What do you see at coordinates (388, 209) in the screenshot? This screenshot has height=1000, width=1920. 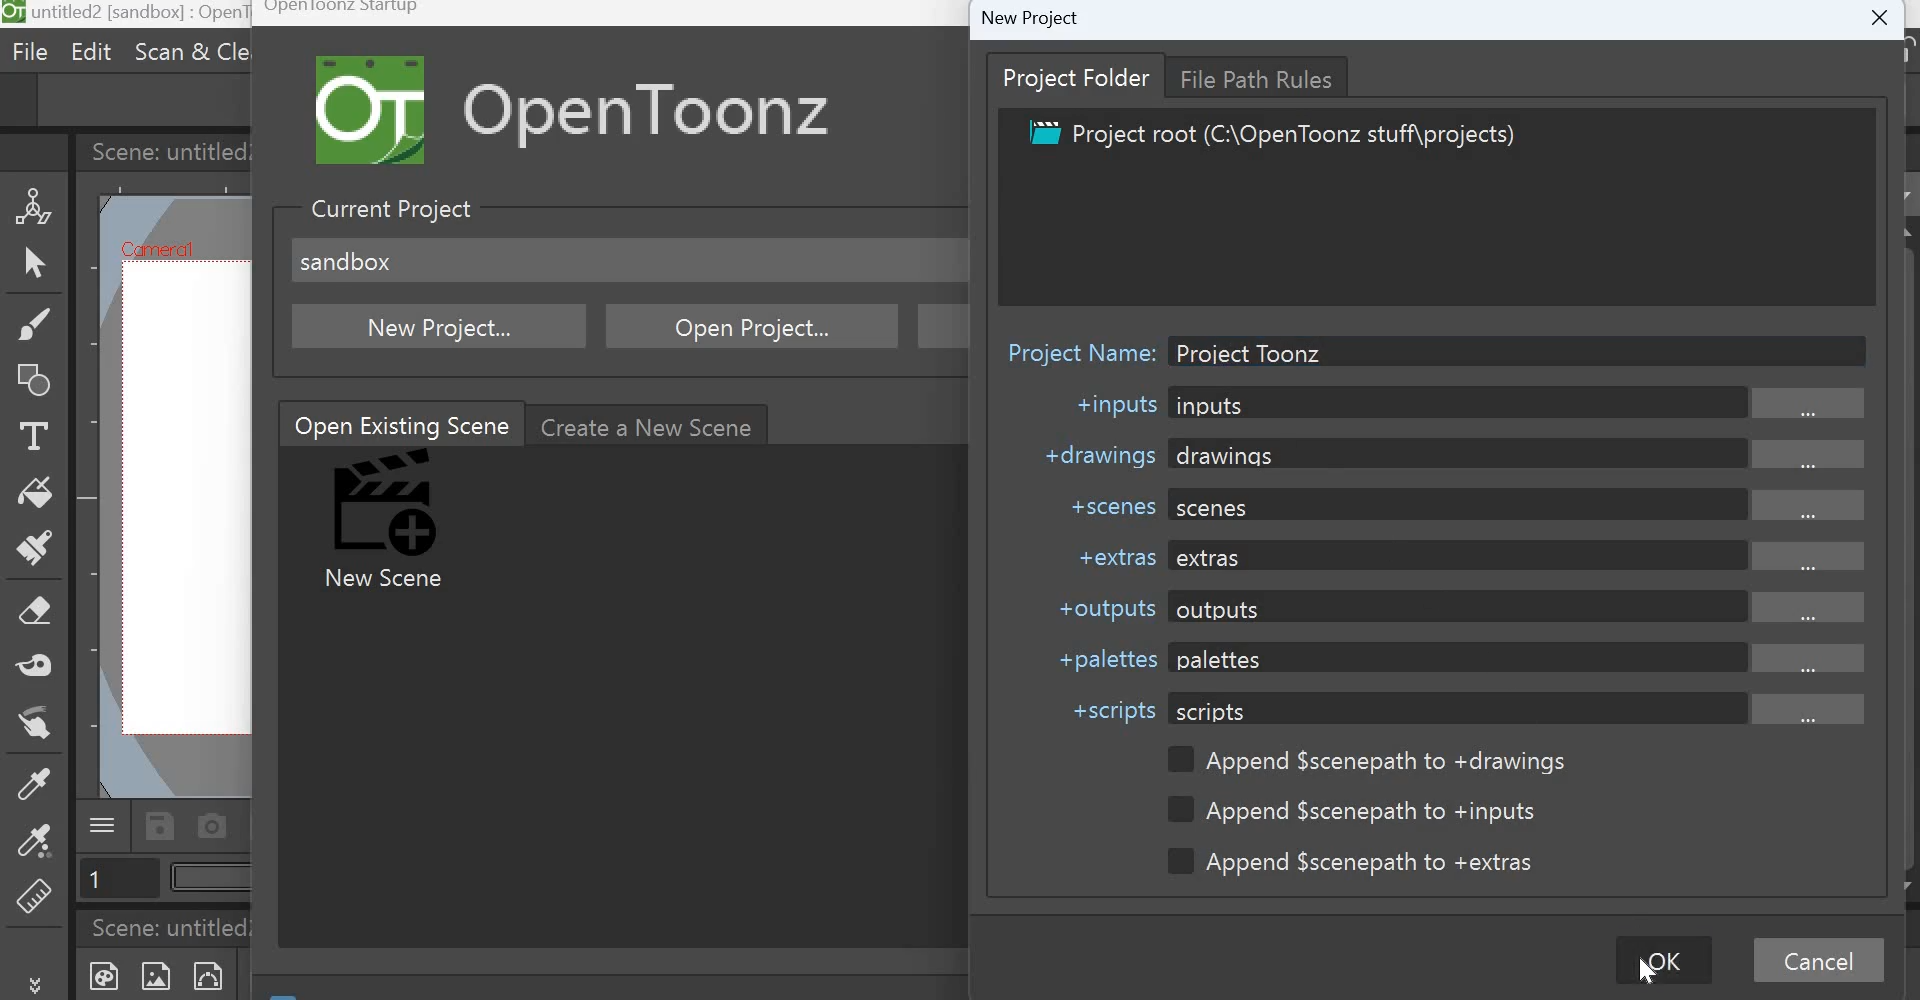 I see `Current Project` at bounding box center [388, 209].